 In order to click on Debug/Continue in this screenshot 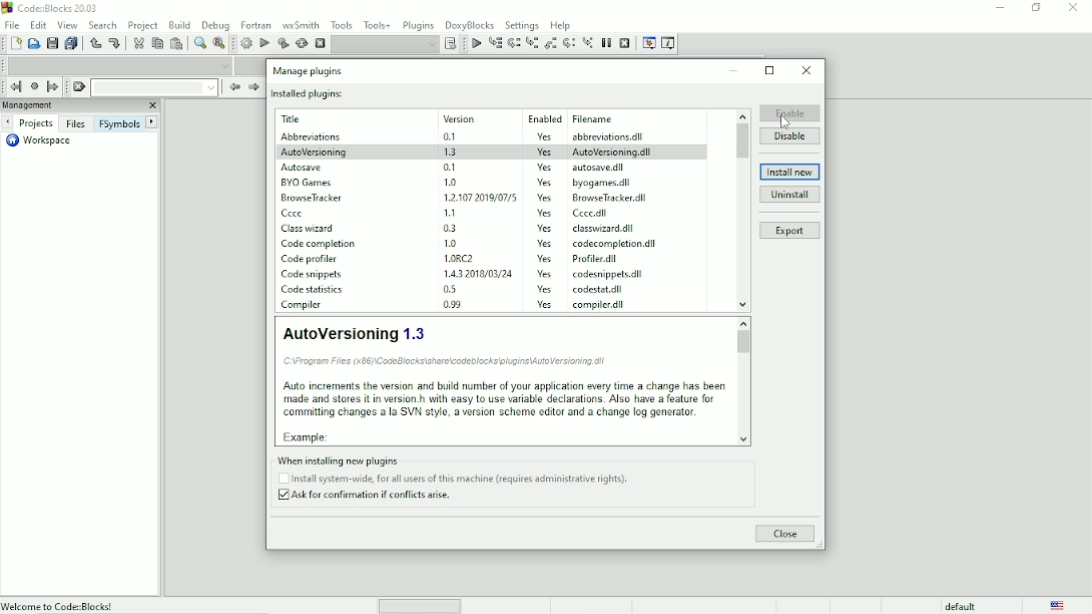, I will do `click(475, 44)`.